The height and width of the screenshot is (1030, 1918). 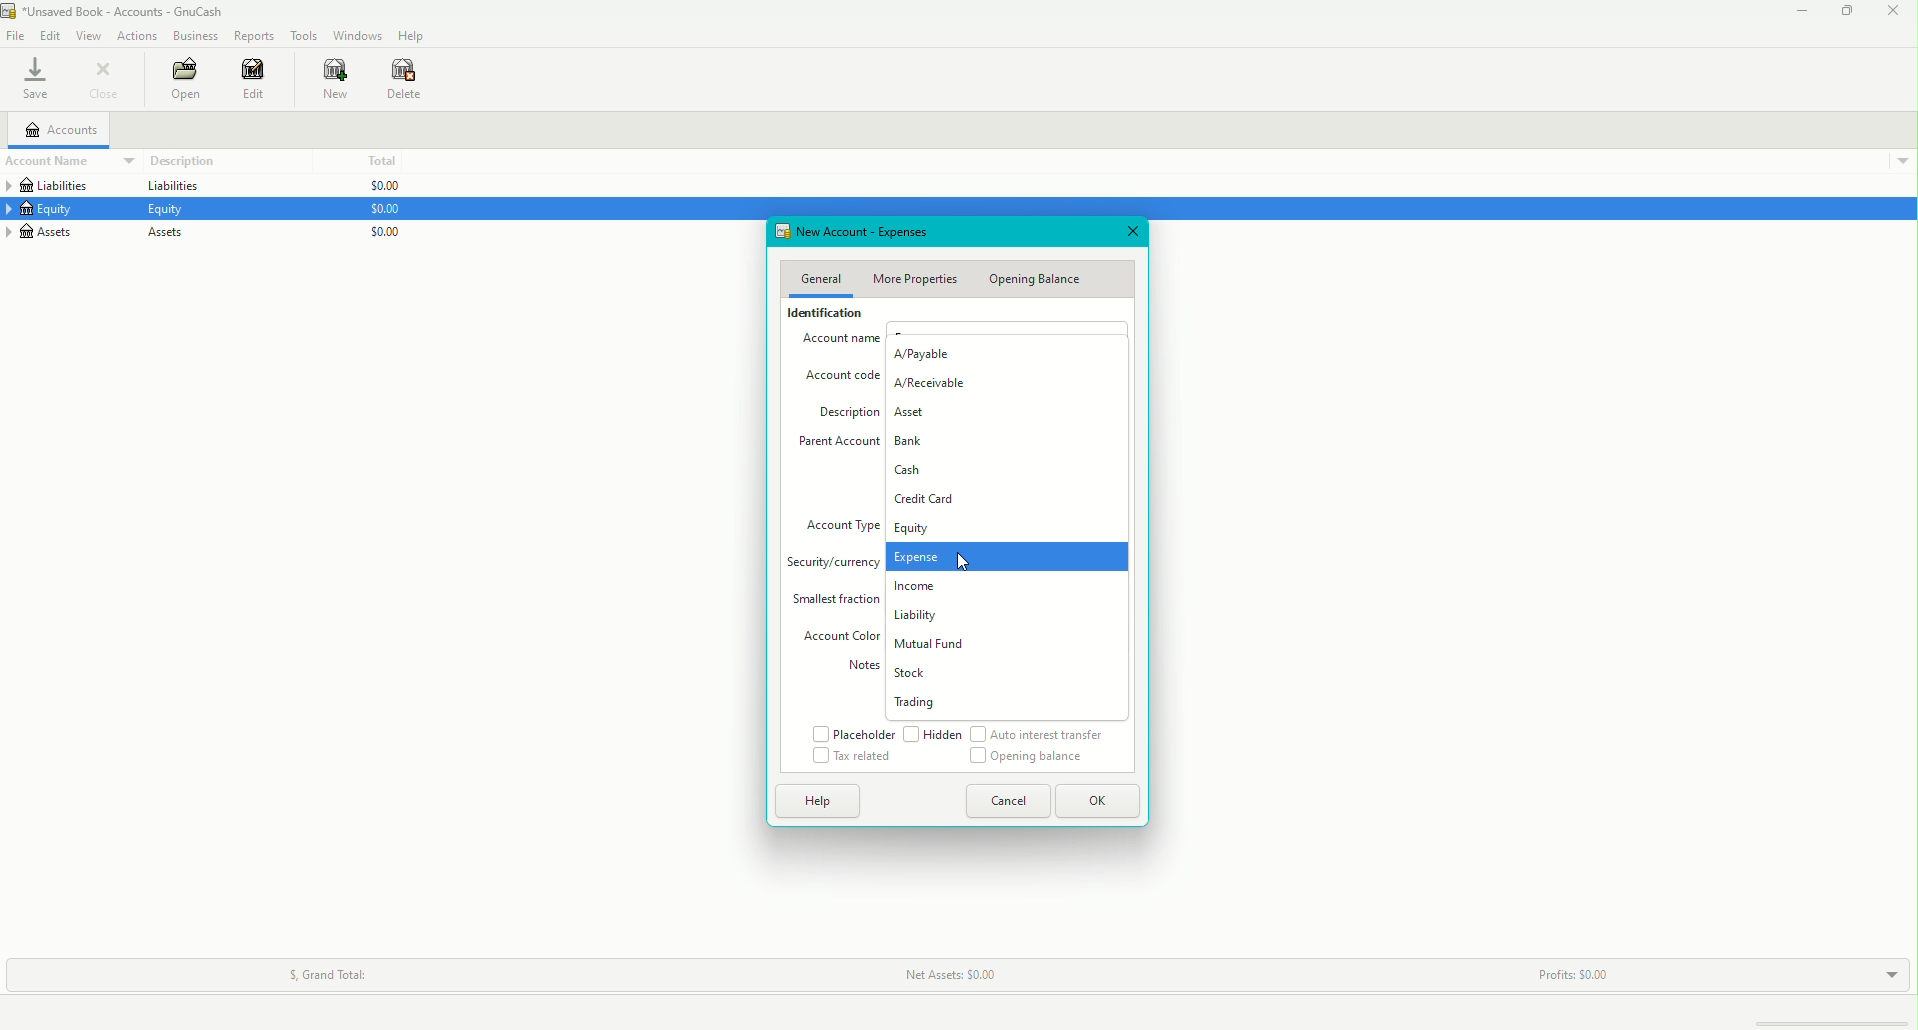 I want to click on Total, so click(x=380, y=160).